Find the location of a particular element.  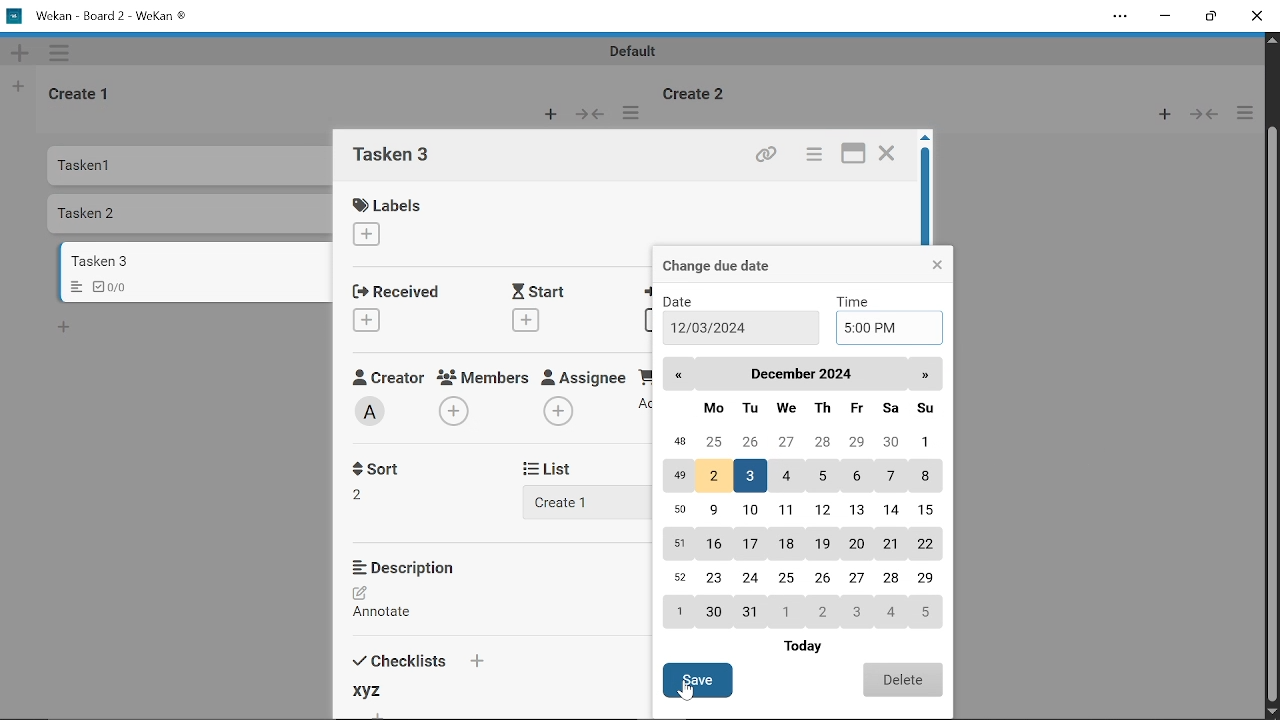

Create 1 is located at coordinates (81, 92).